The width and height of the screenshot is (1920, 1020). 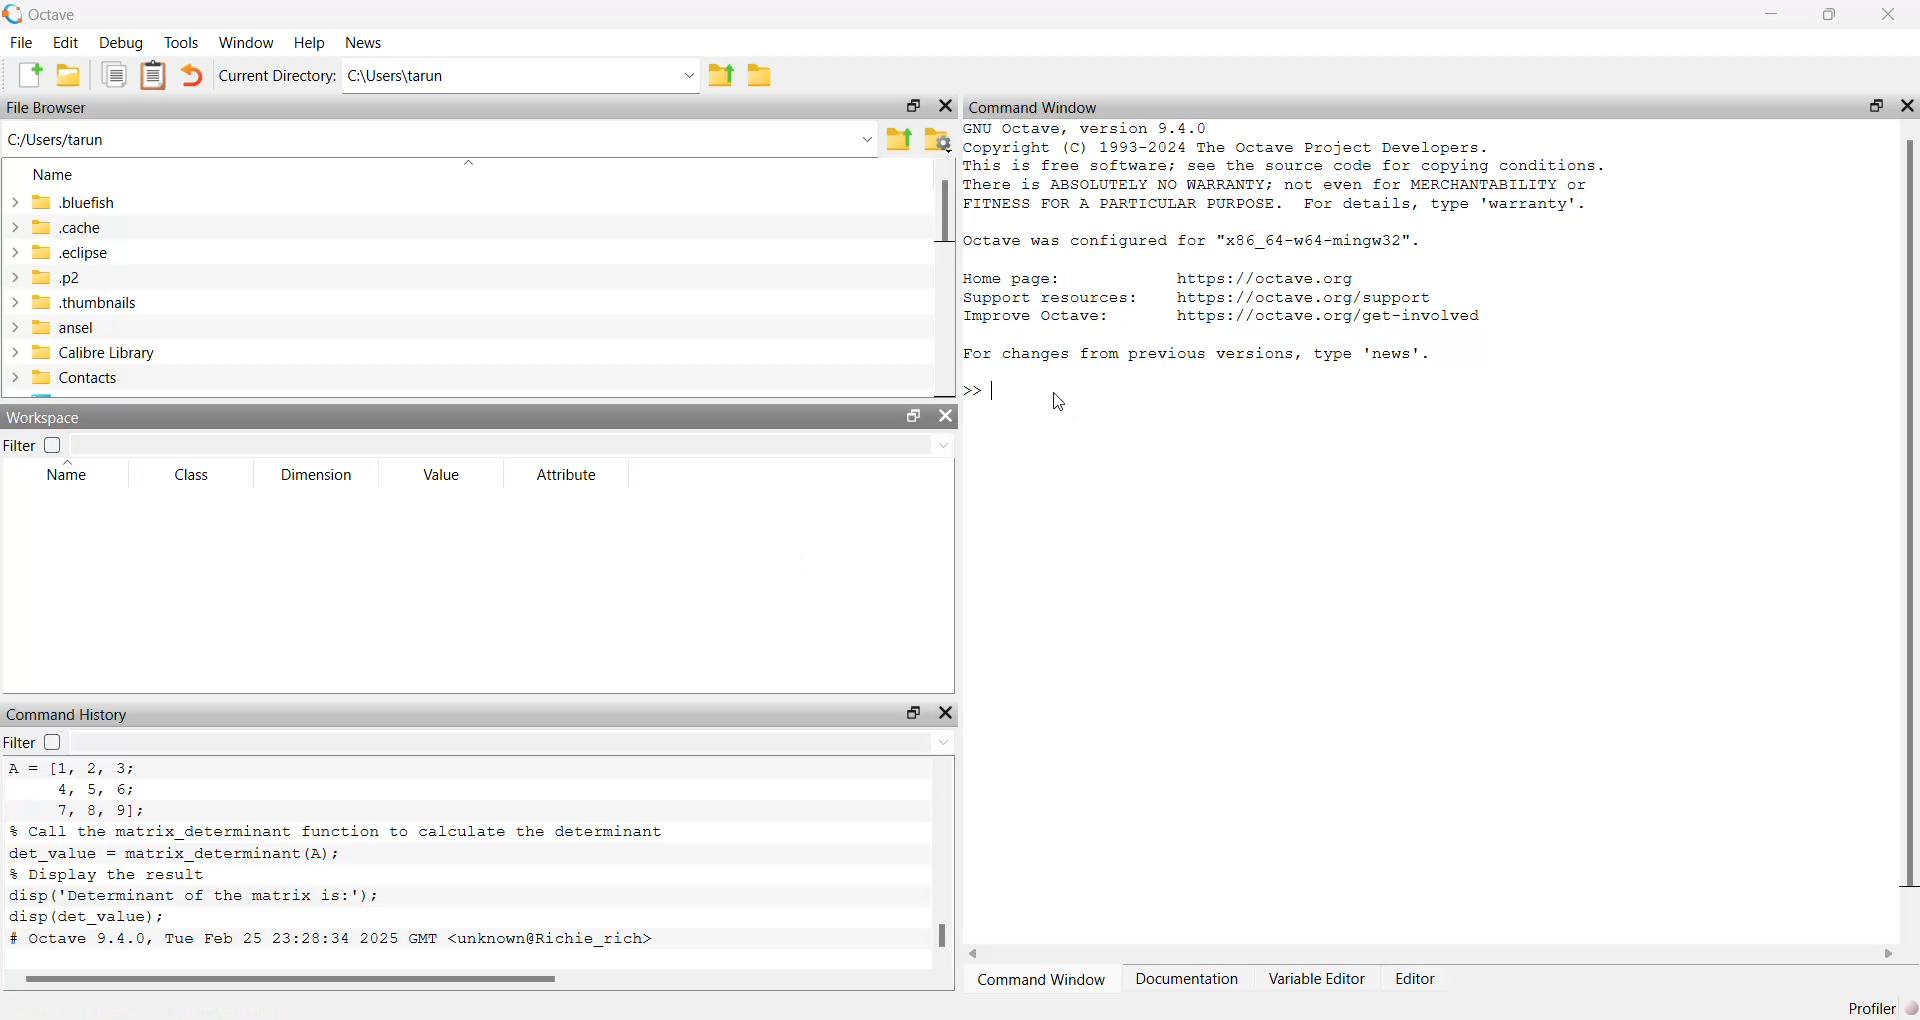 What do you see at coordinates (63, 254) in the screenshot?
I see `eclipse` at bounding box center [63, 254].